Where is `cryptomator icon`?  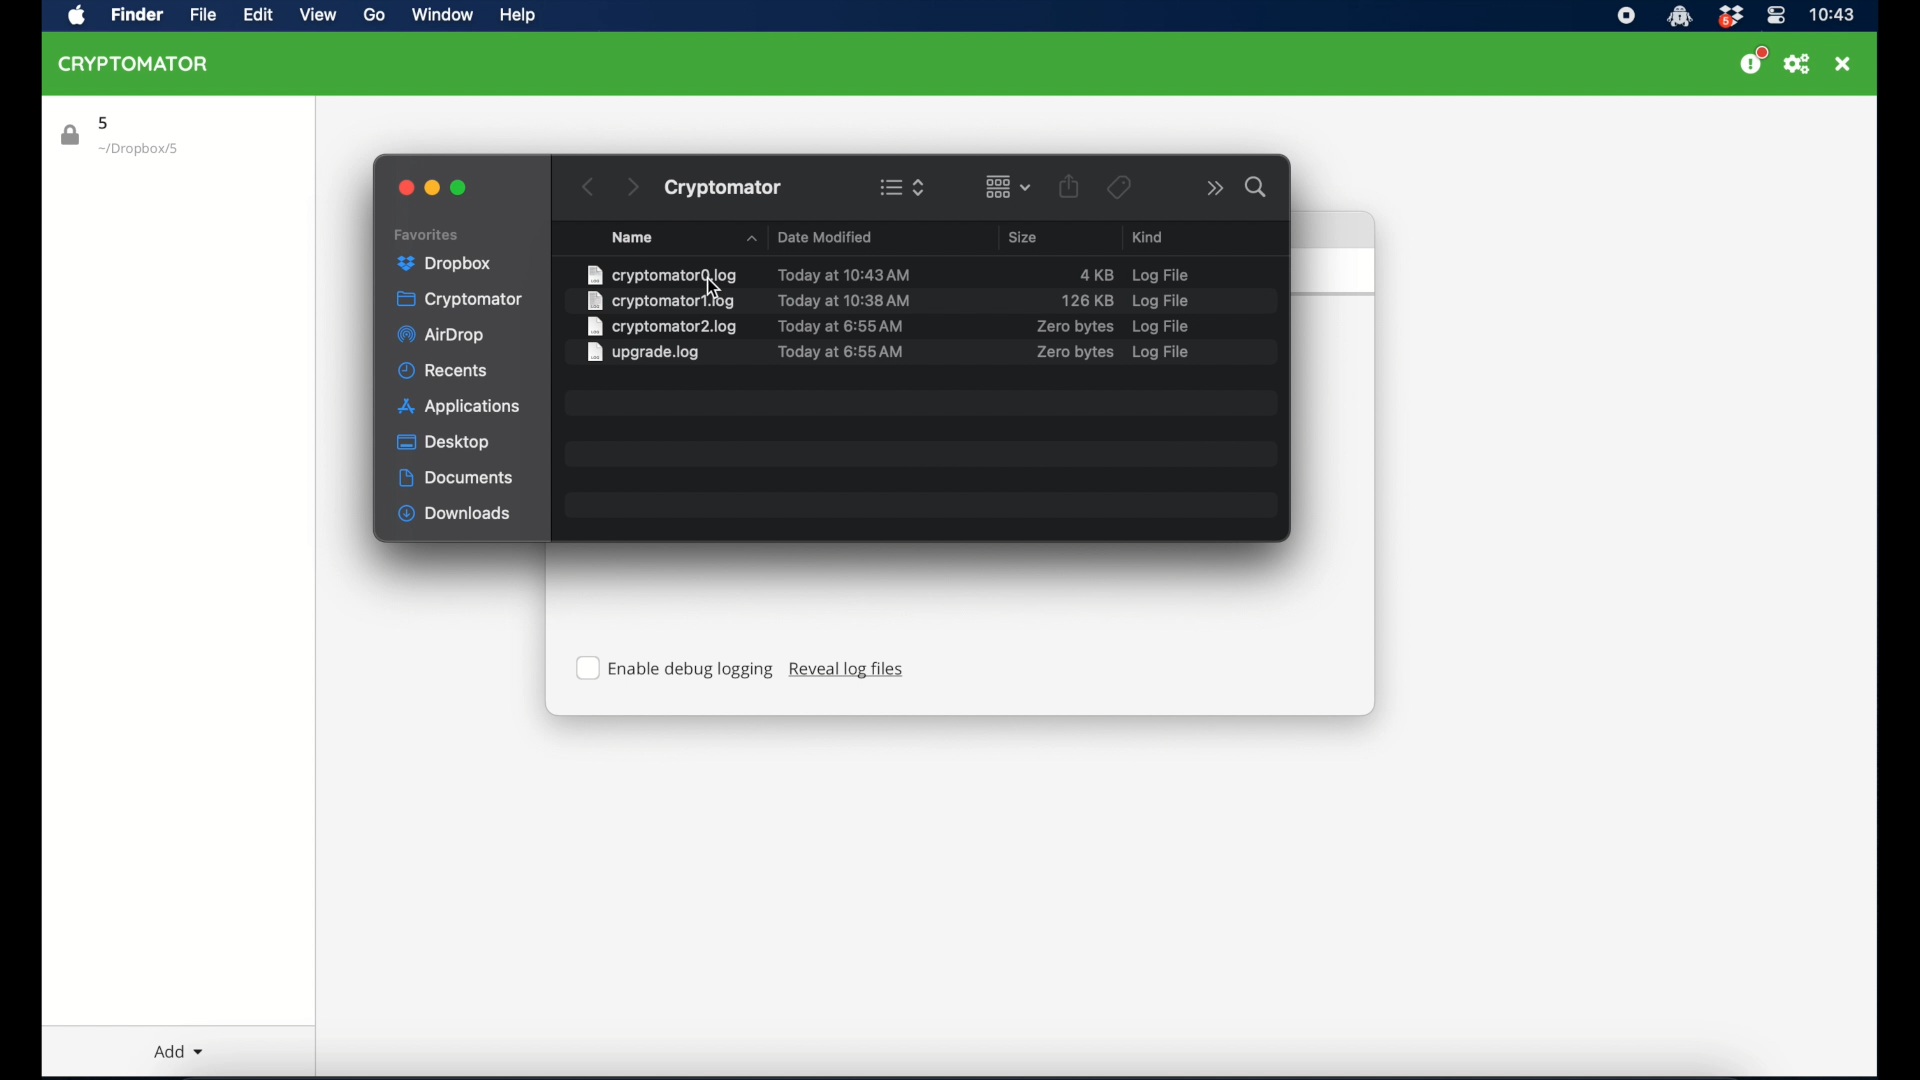
cryptomator icon is located at coordinates (1679, 17).